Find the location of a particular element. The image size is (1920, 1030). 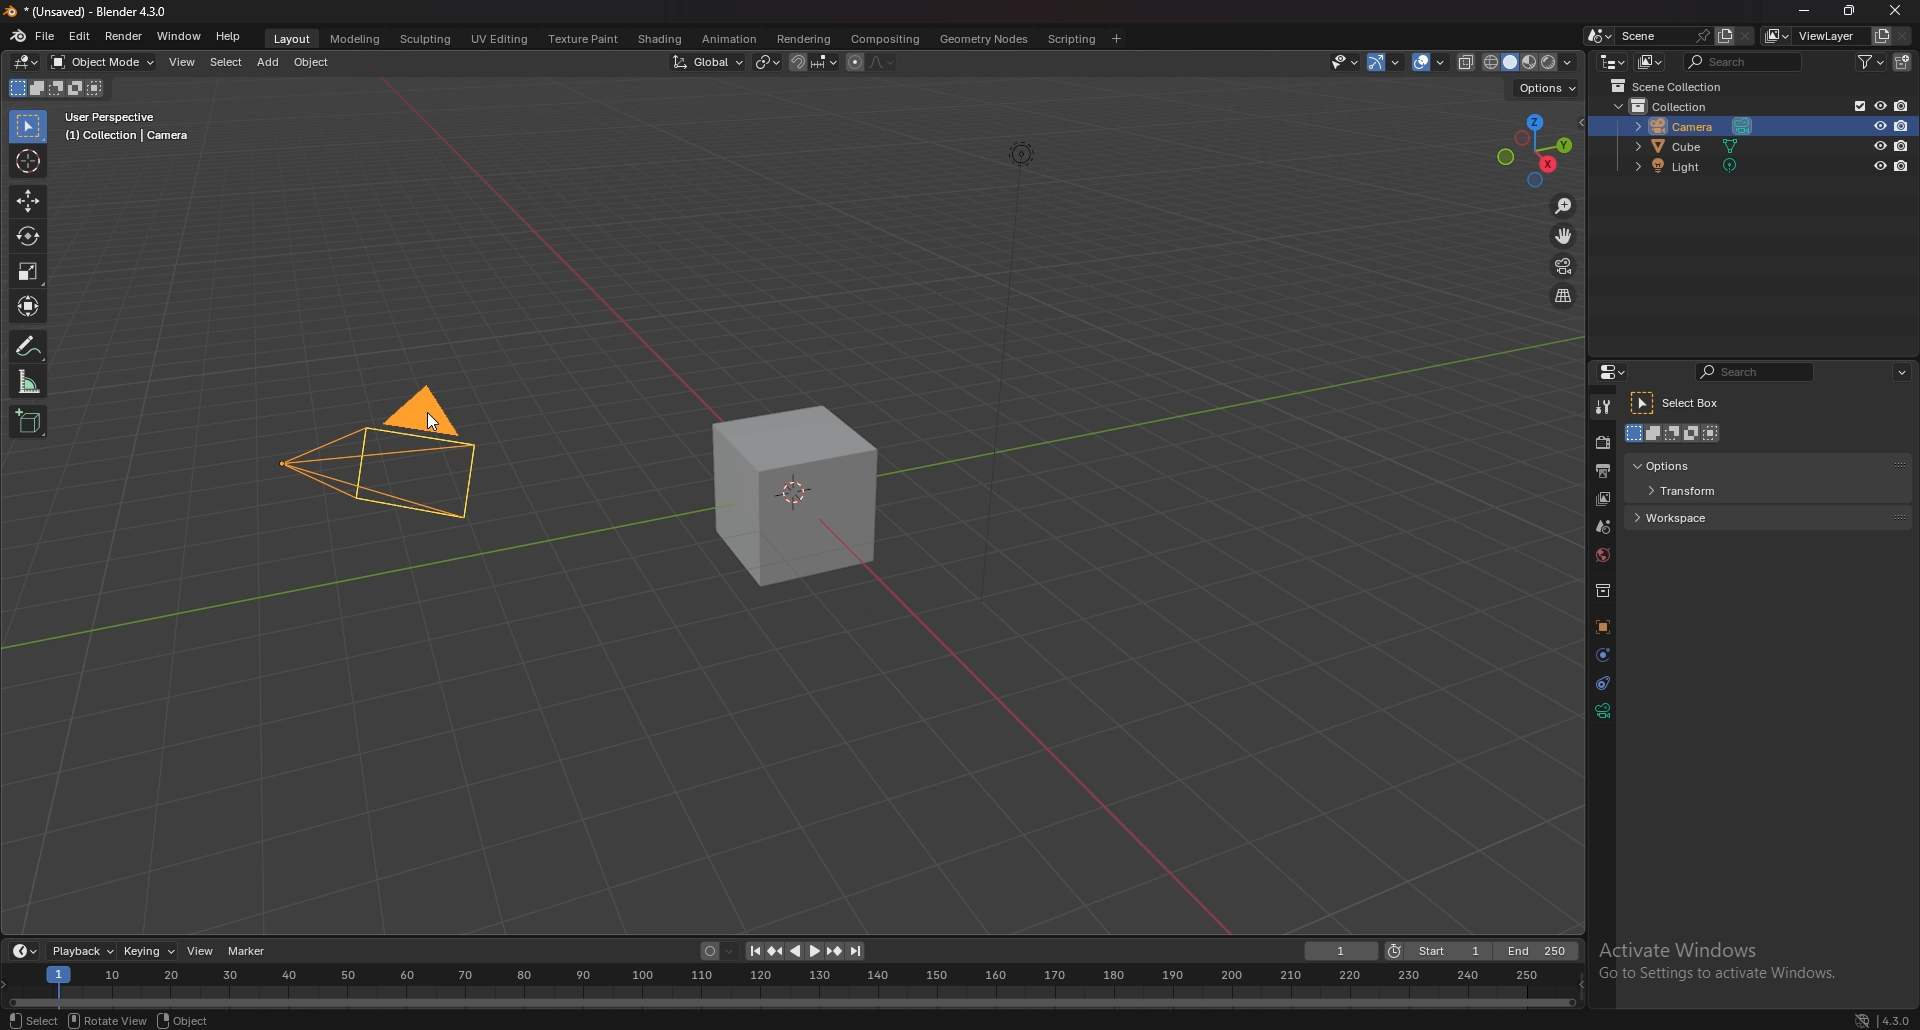

scale is located at coordinates (31, 270).